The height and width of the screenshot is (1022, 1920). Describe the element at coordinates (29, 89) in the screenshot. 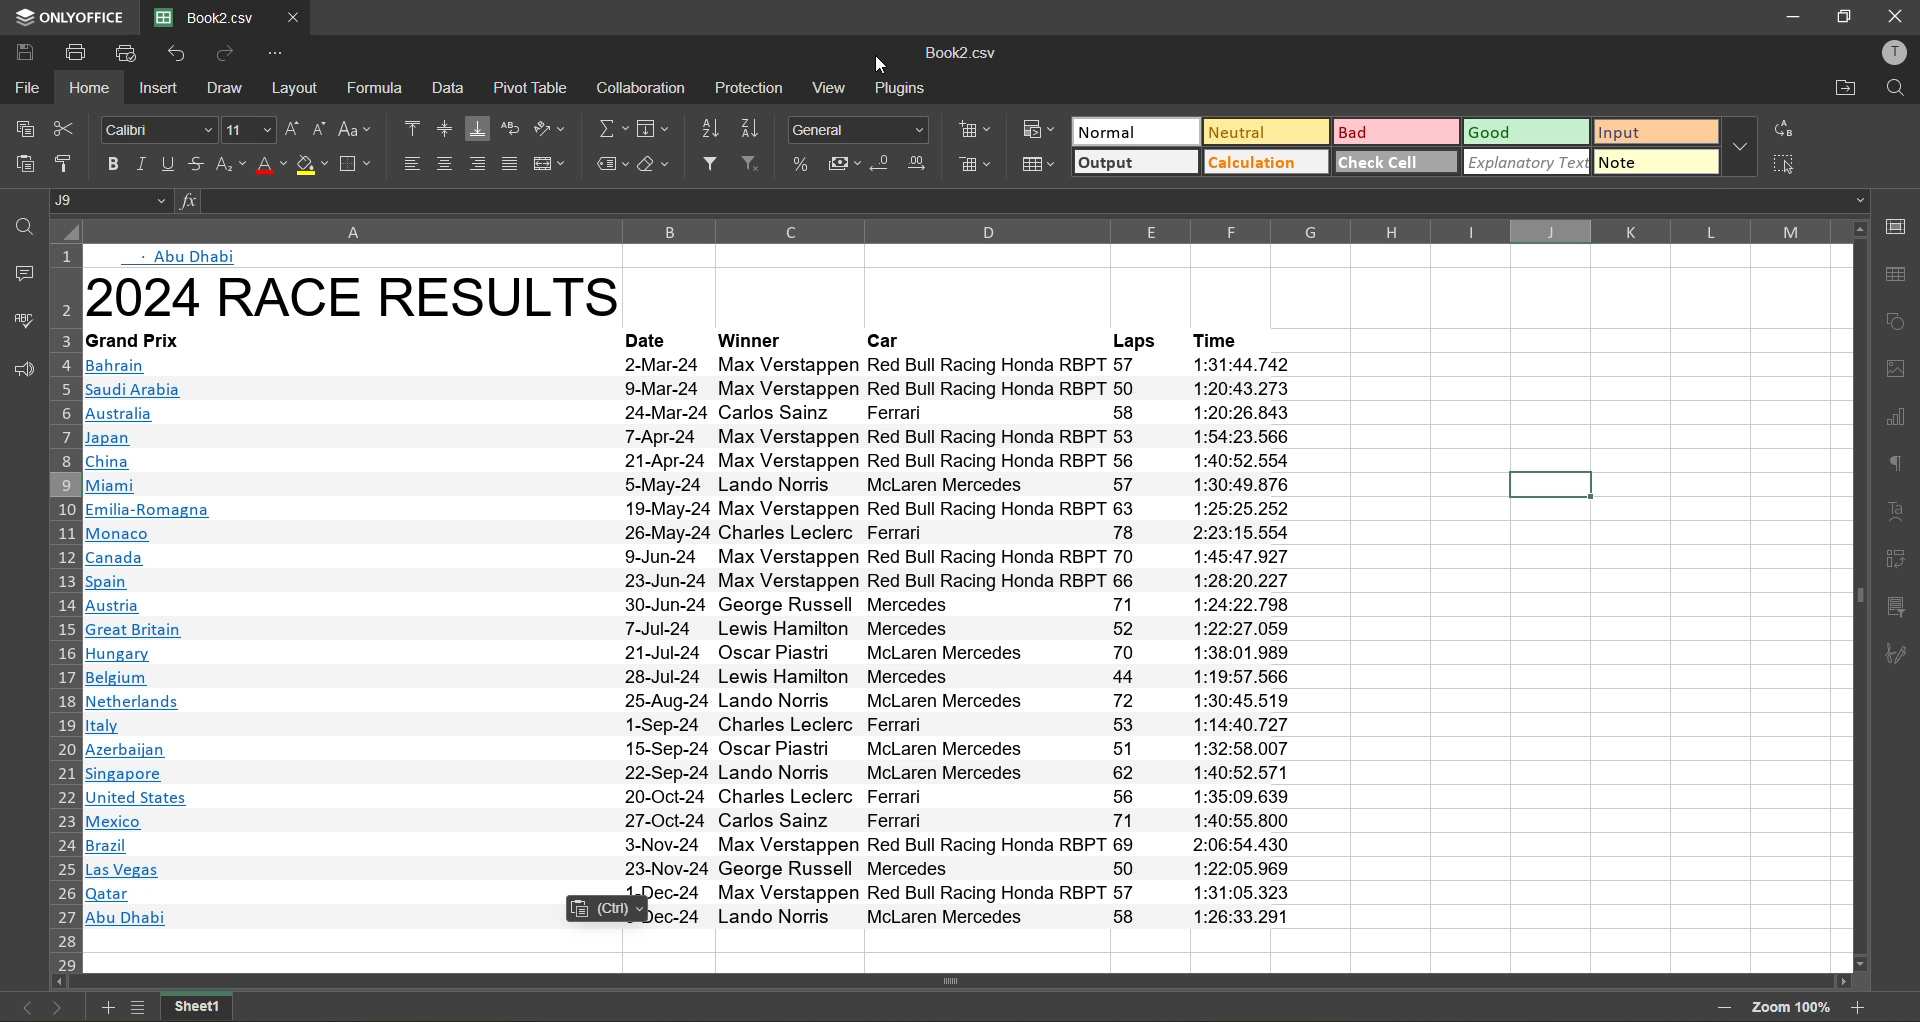

I see `file` at that location.